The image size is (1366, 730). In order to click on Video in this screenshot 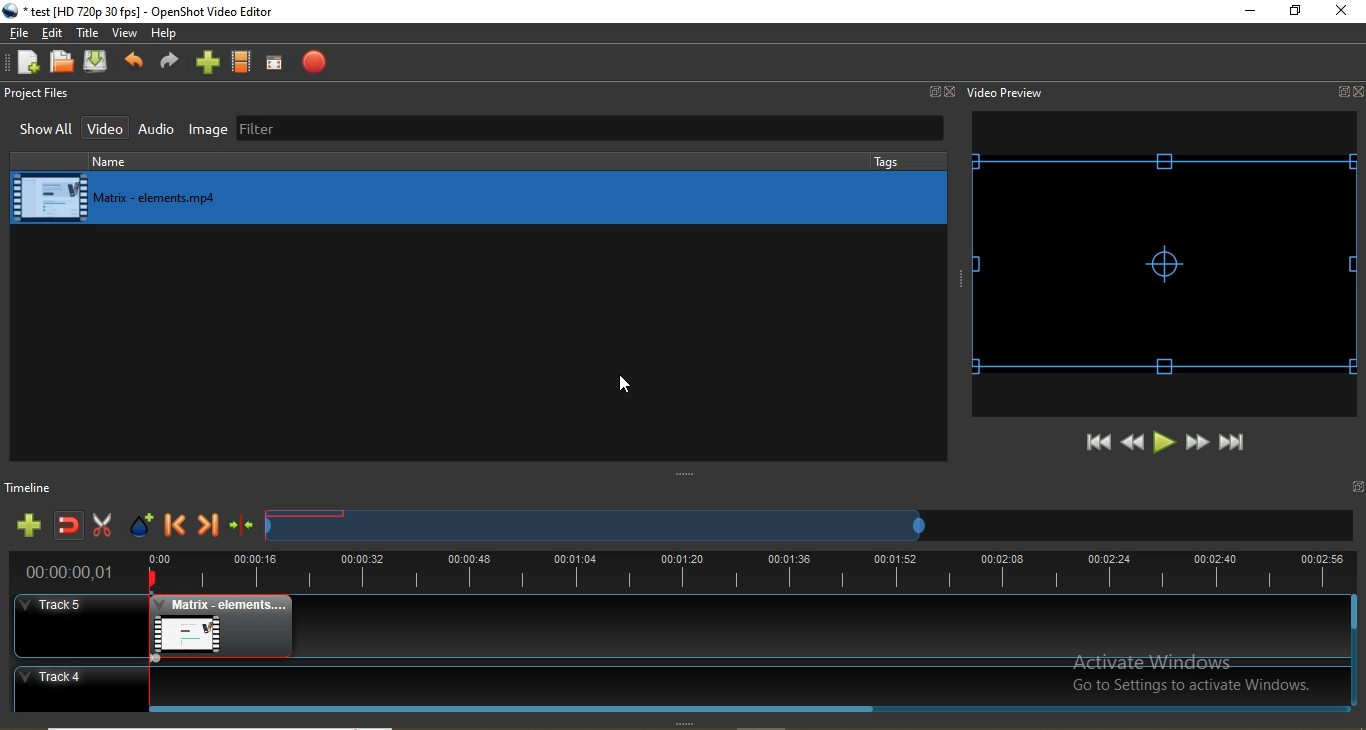, I will do `click(107, 128)`.